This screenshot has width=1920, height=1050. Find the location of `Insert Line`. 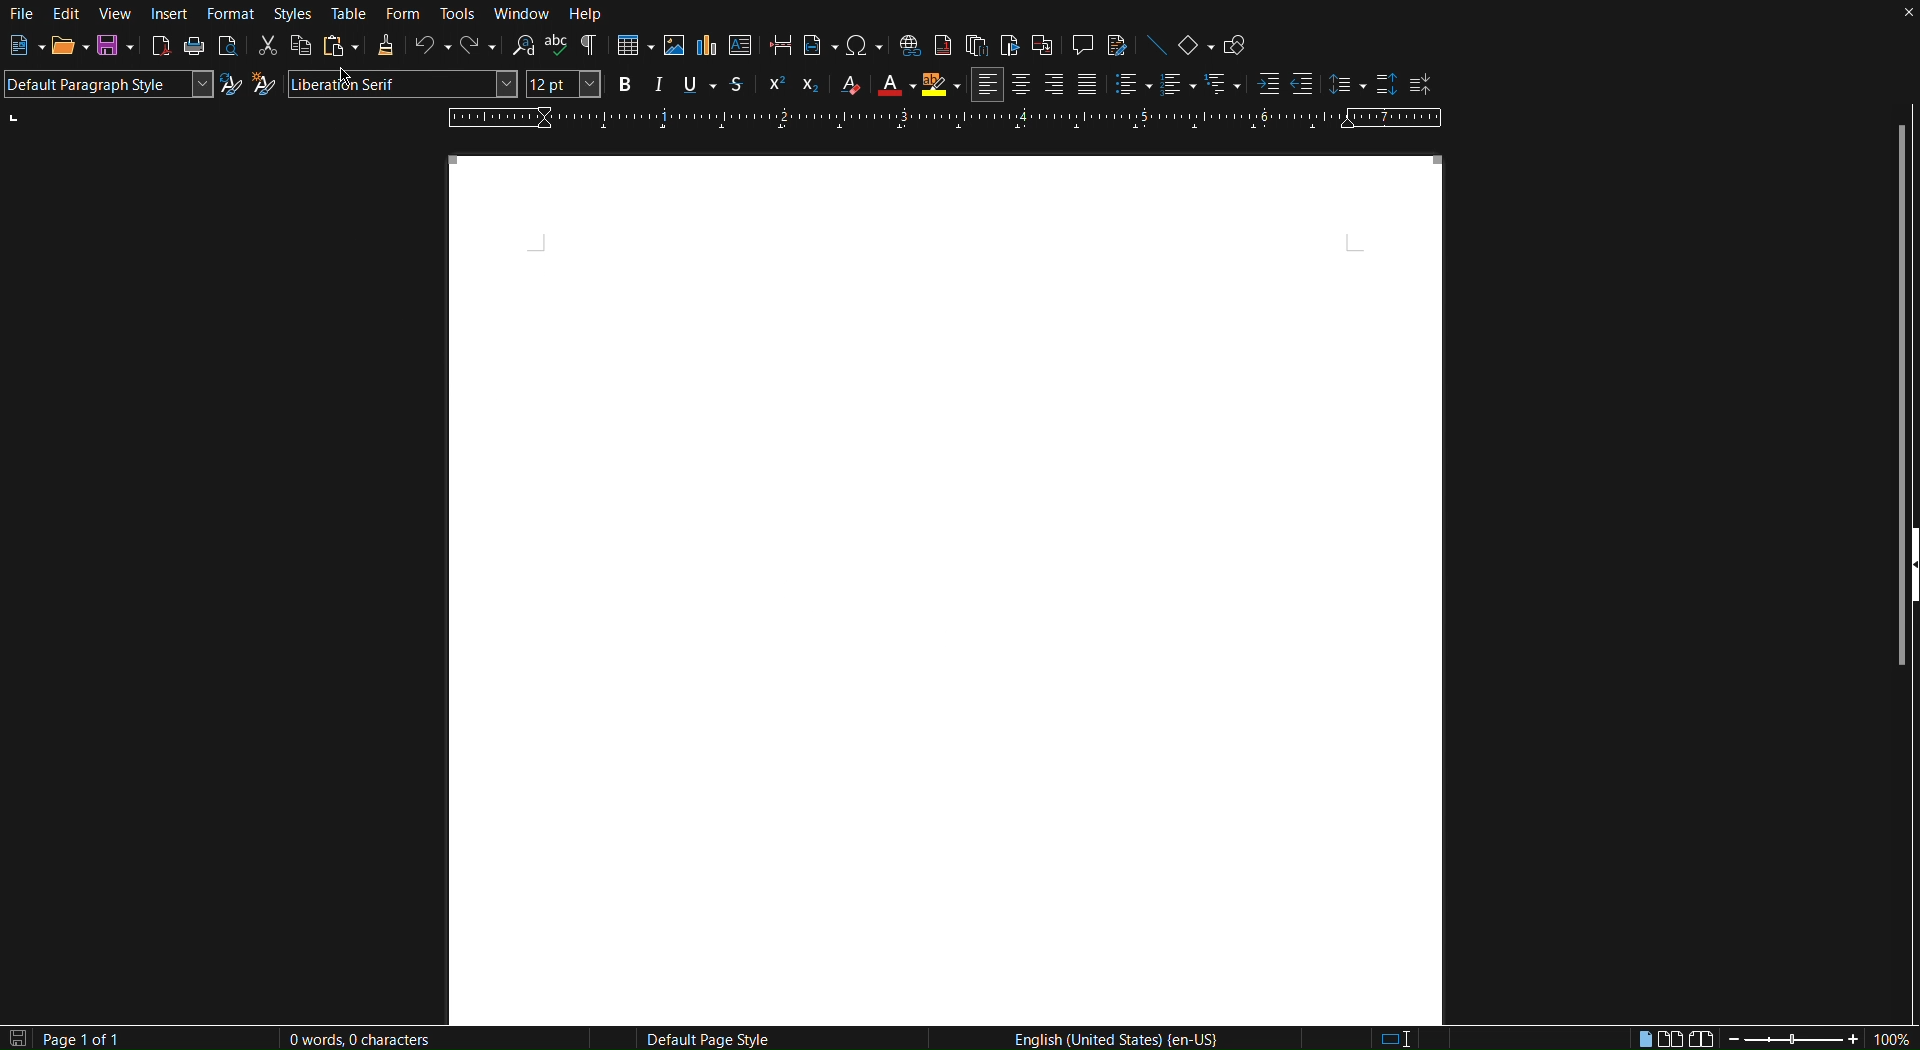

Insert Line is located at coordinates (1157, 49).